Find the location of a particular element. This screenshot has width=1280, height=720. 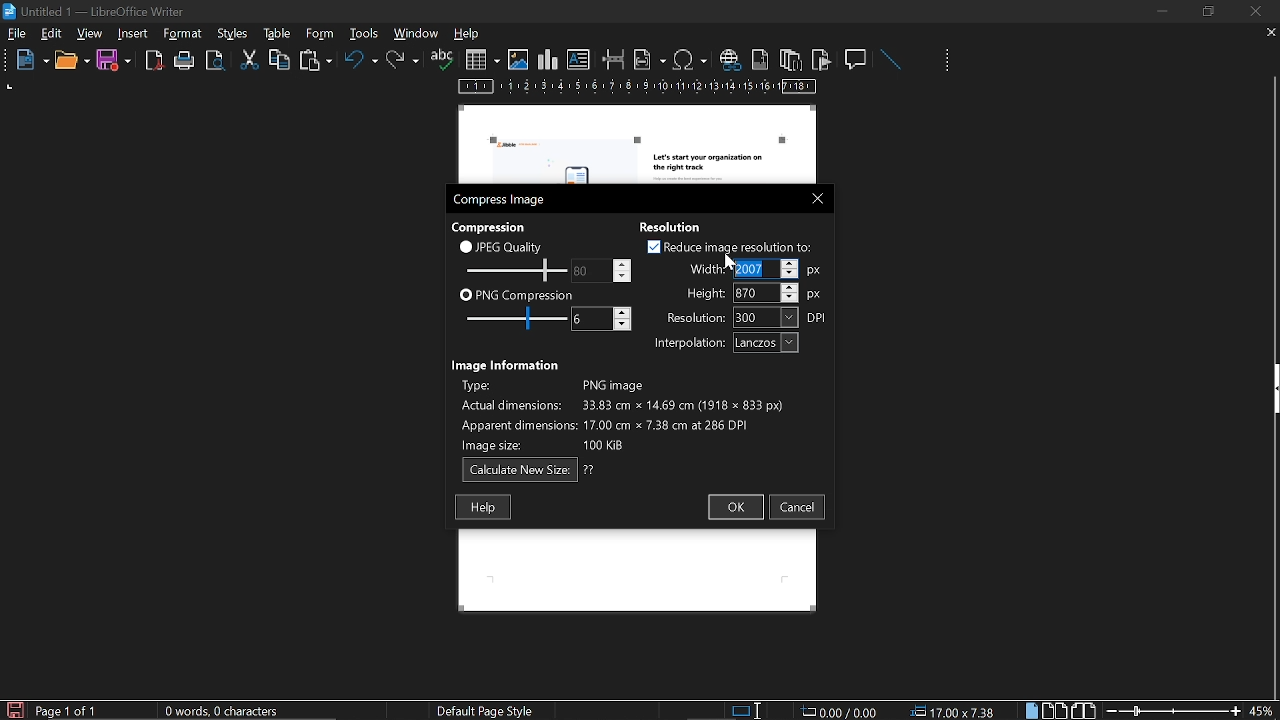

position is located at coordinates (956, 711).